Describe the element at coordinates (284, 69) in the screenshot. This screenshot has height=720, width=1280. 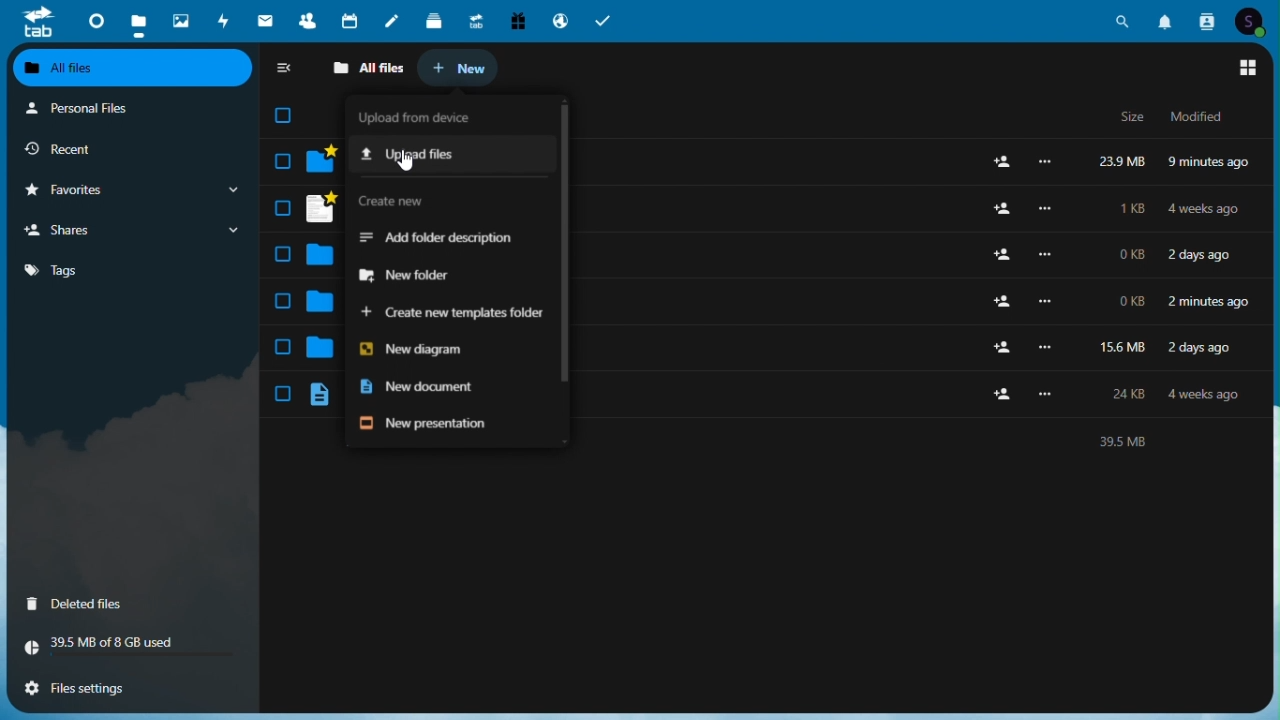
I see `Collapse sidebar` at that location.